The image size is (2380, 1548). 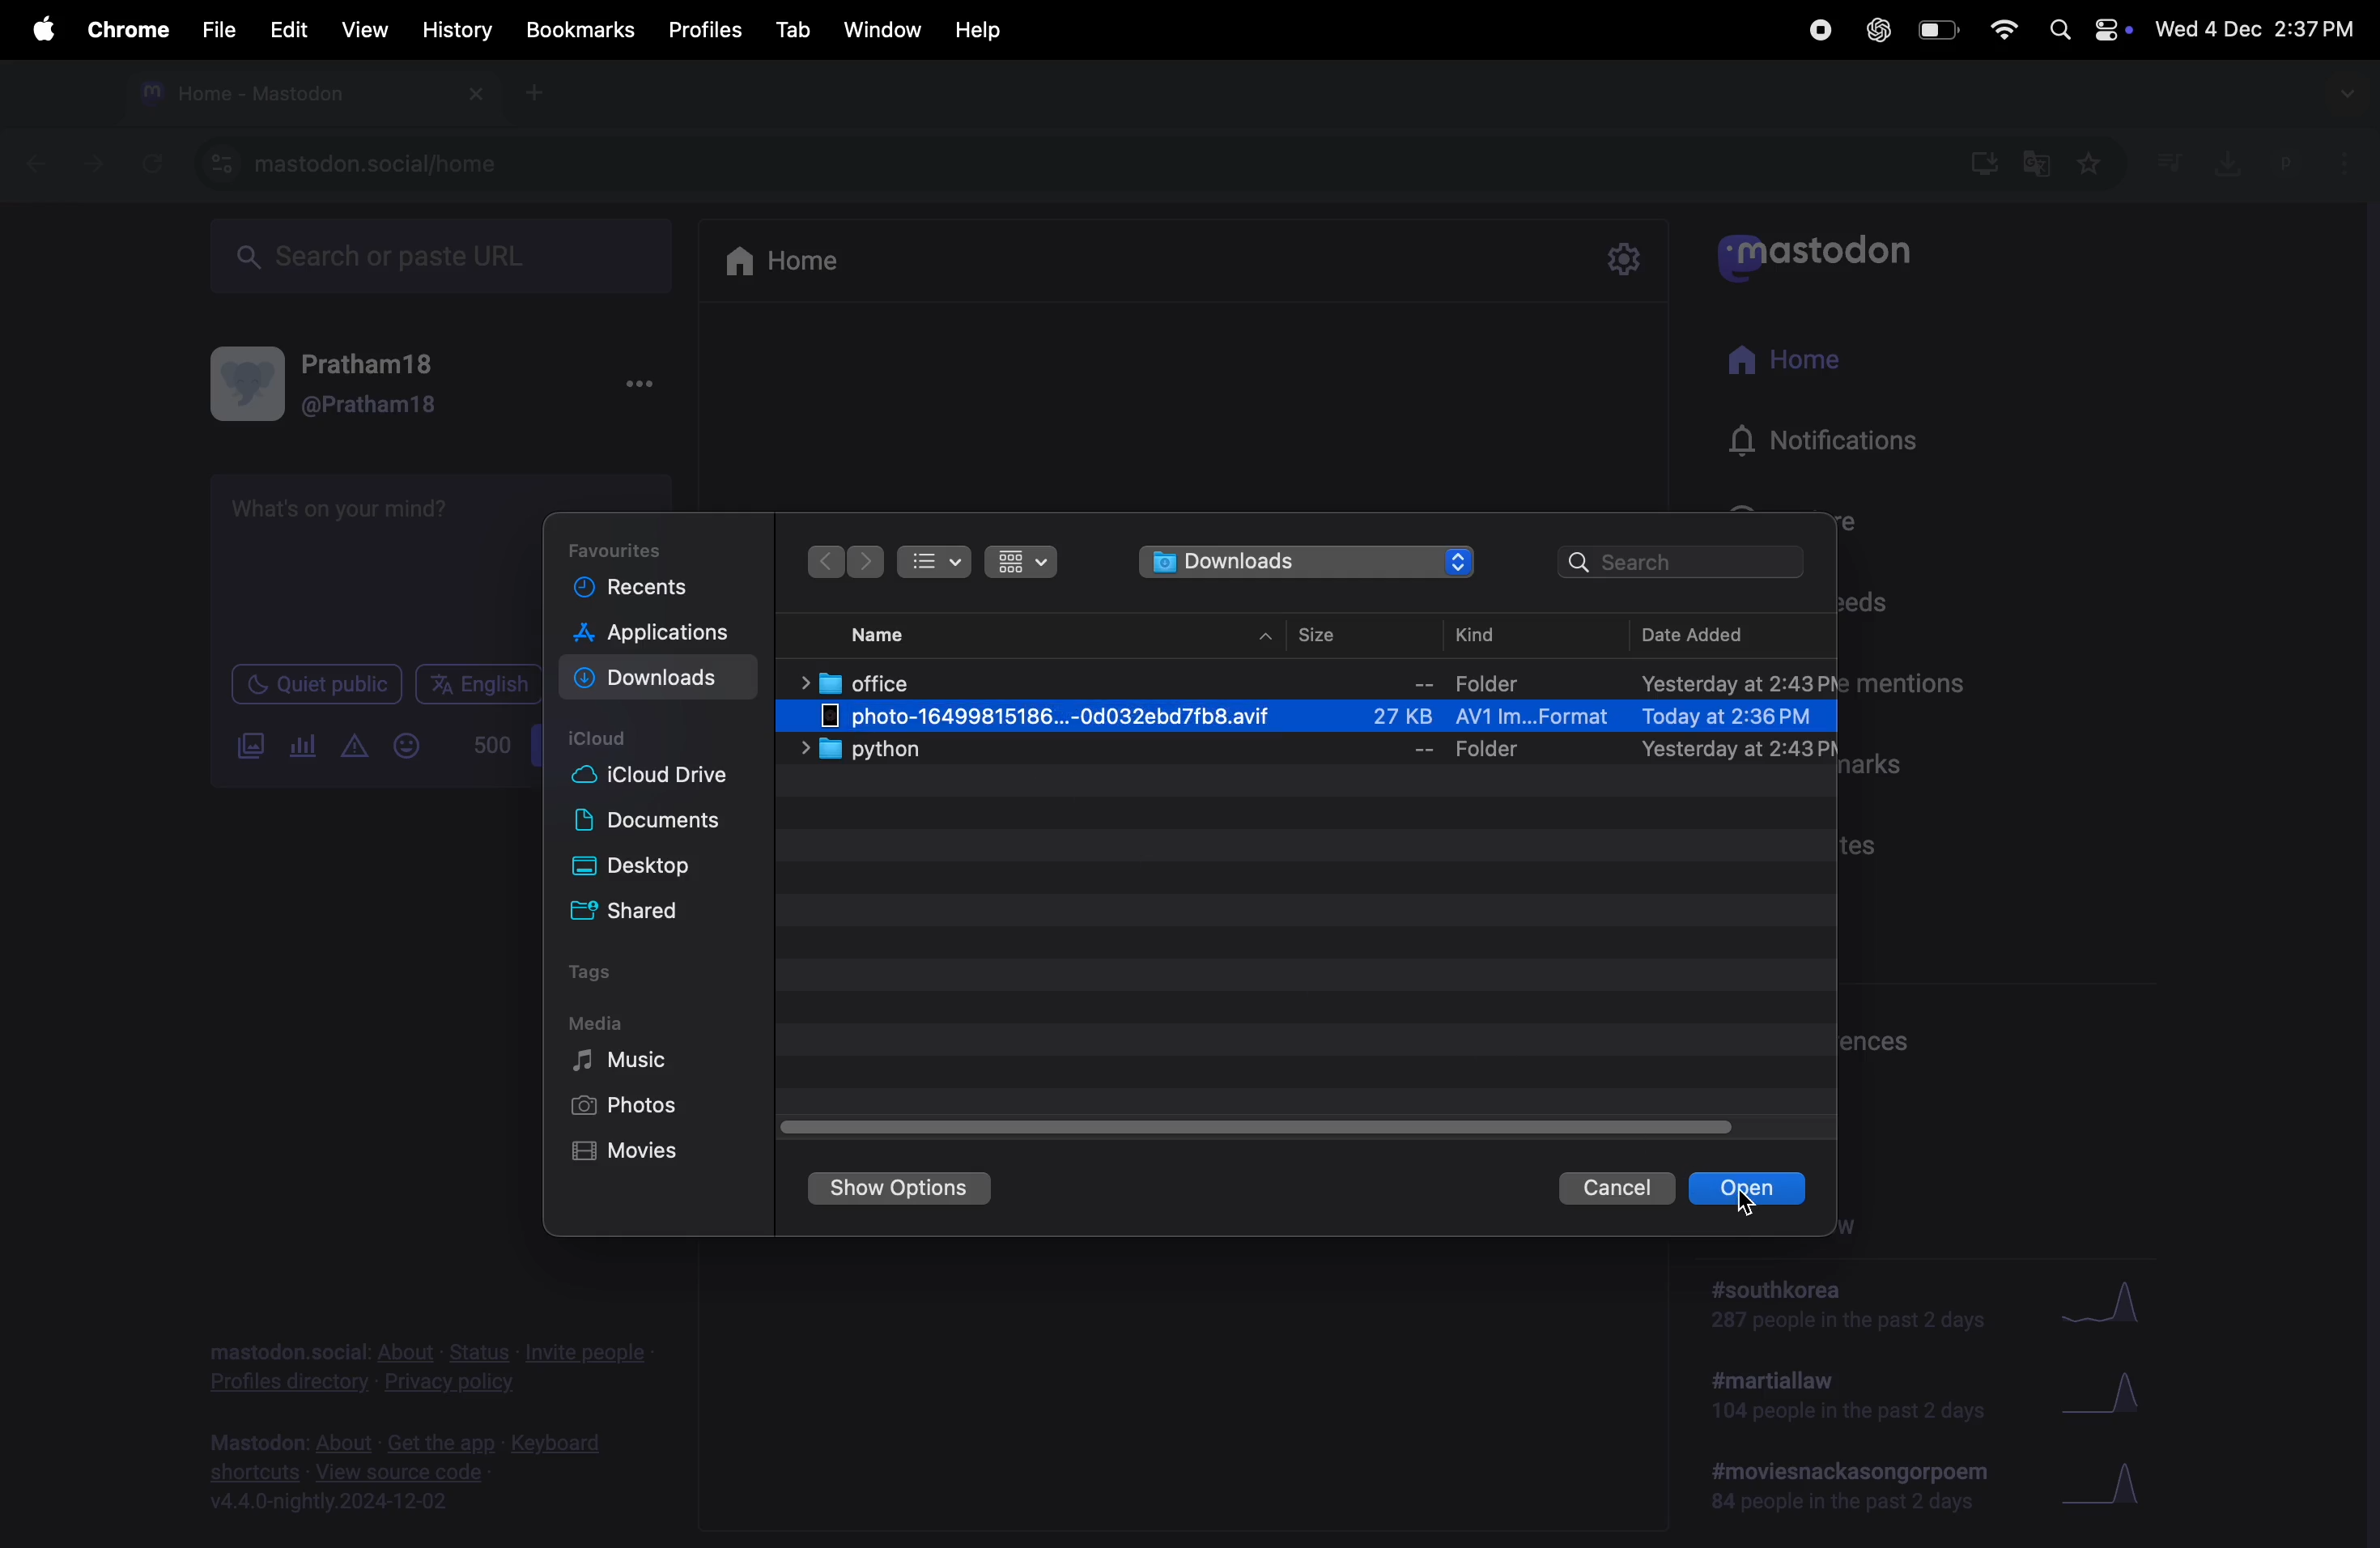 What do you see at coordinates (1818, 30) in the screenshot?
I see `record` at bounding box center [1818, 30].